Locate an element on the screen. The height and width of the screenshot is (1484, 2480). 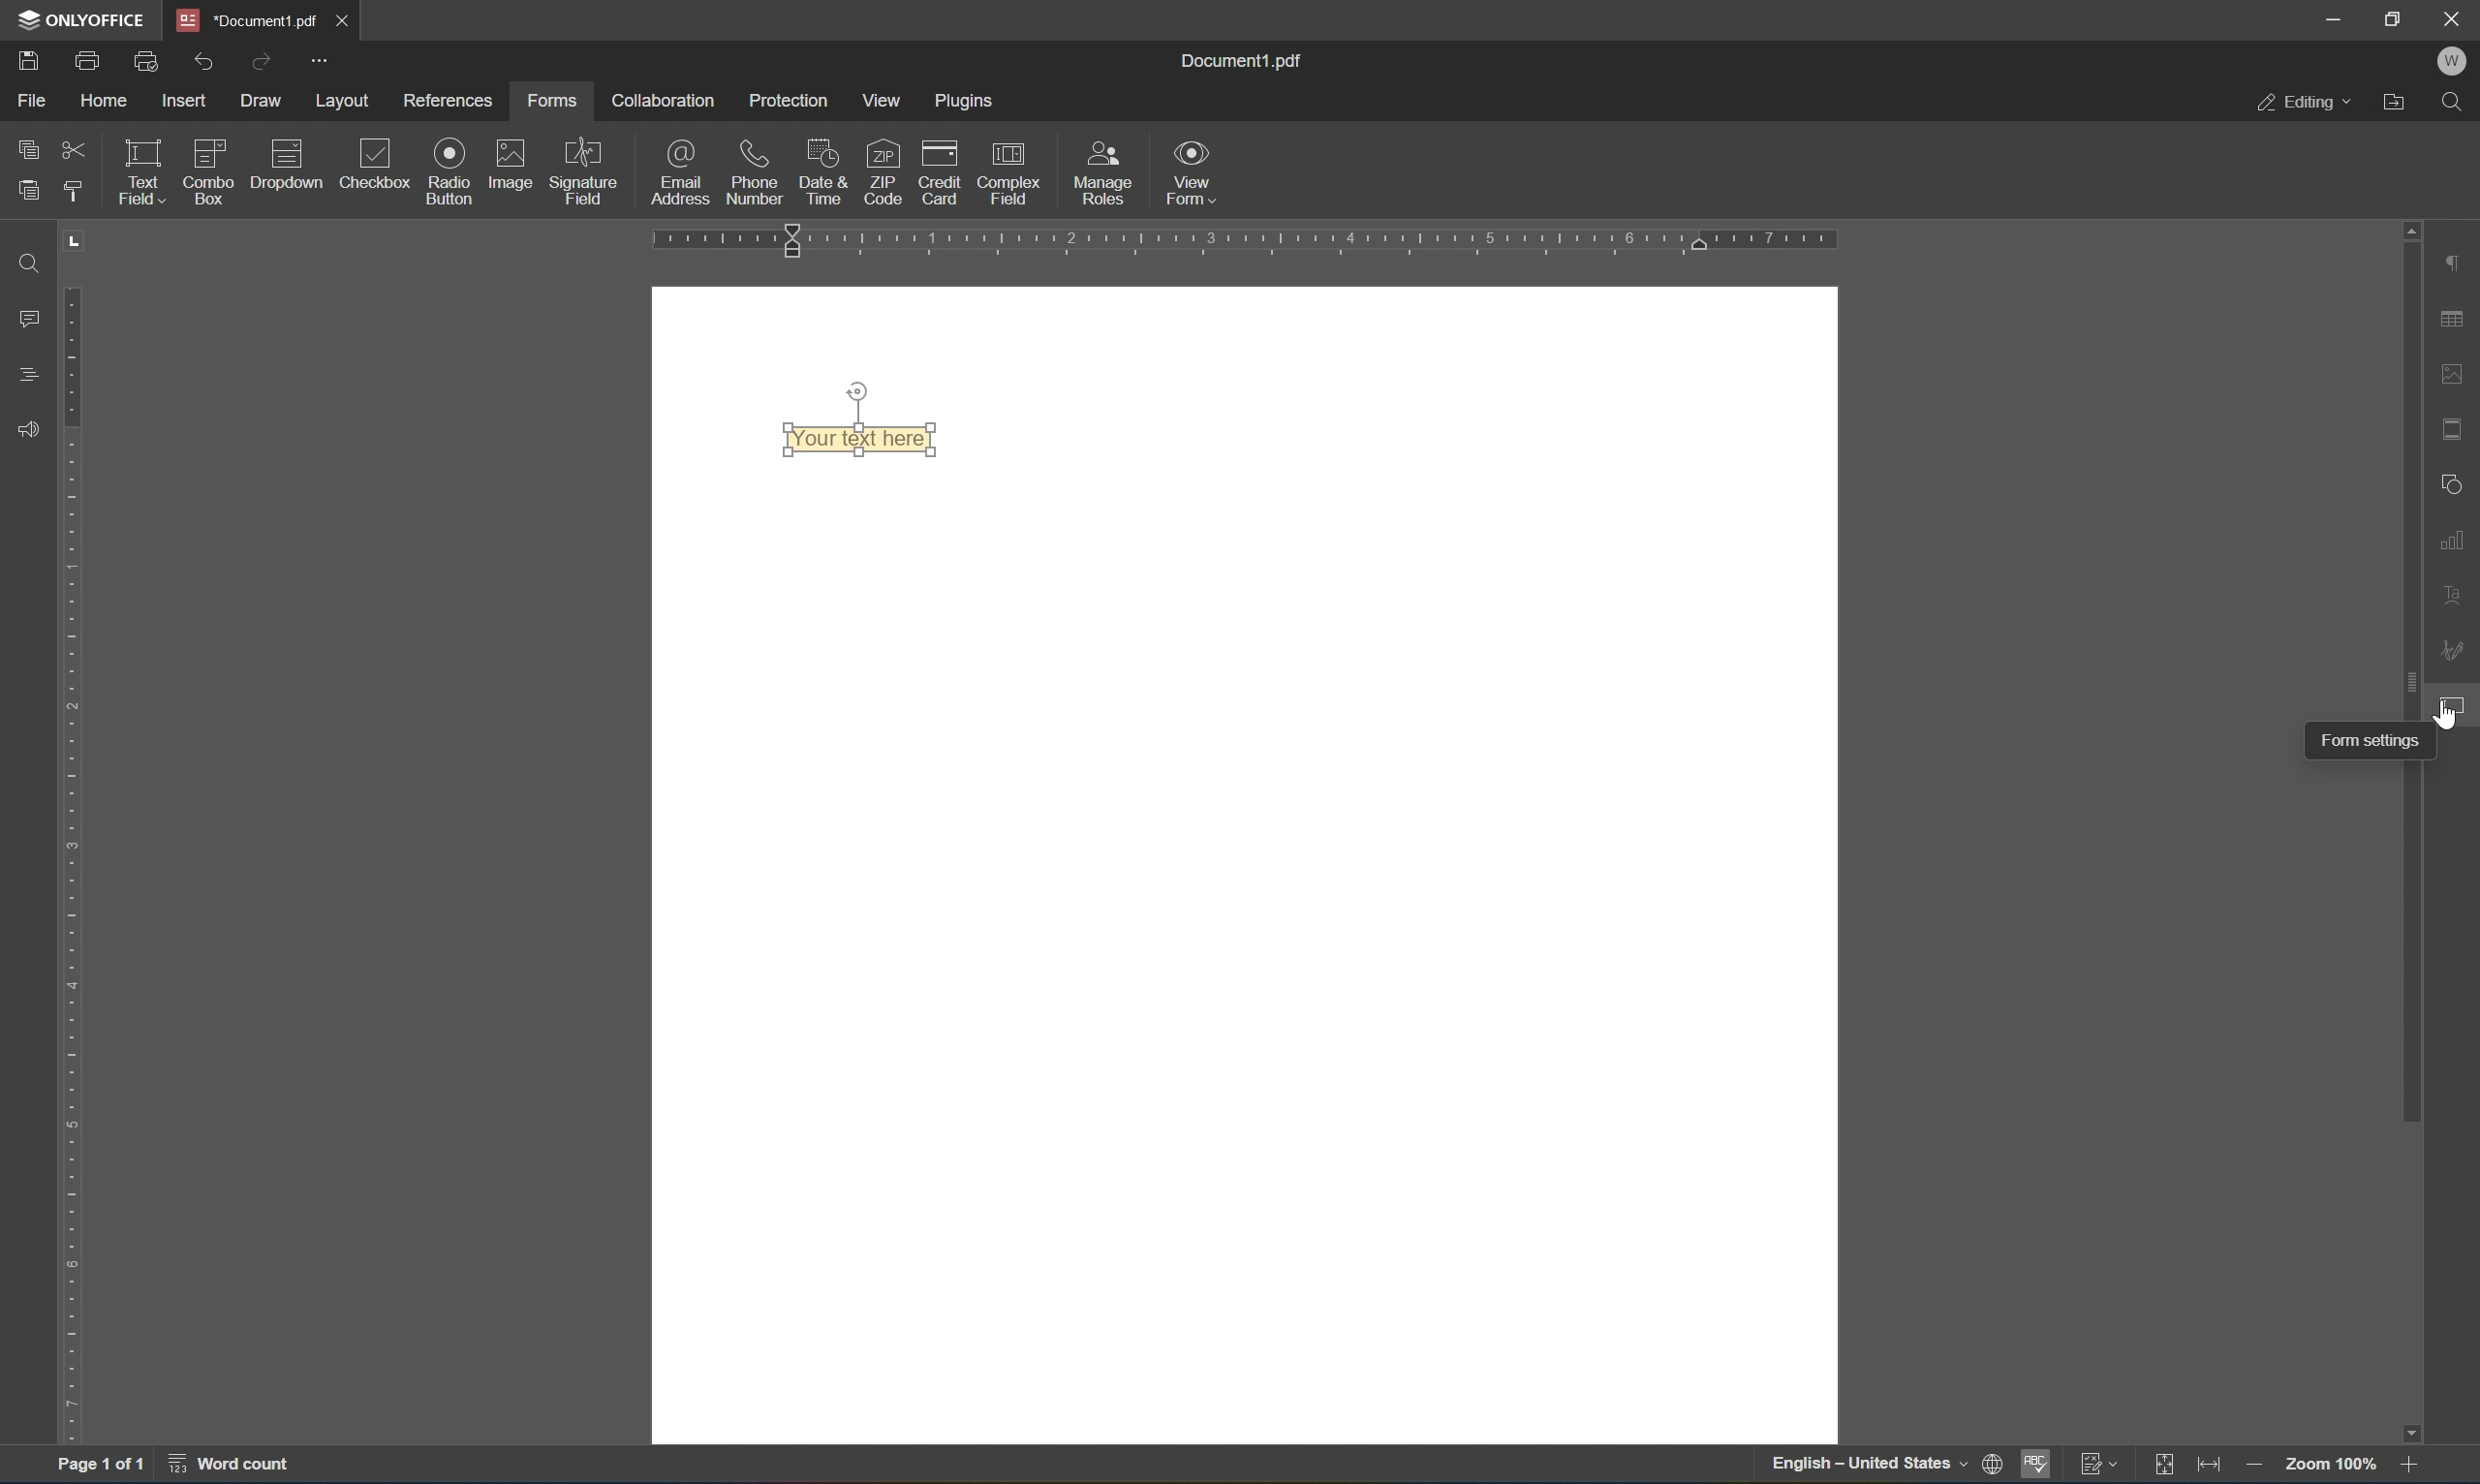
complex field is located at coordinates (1008, 171).